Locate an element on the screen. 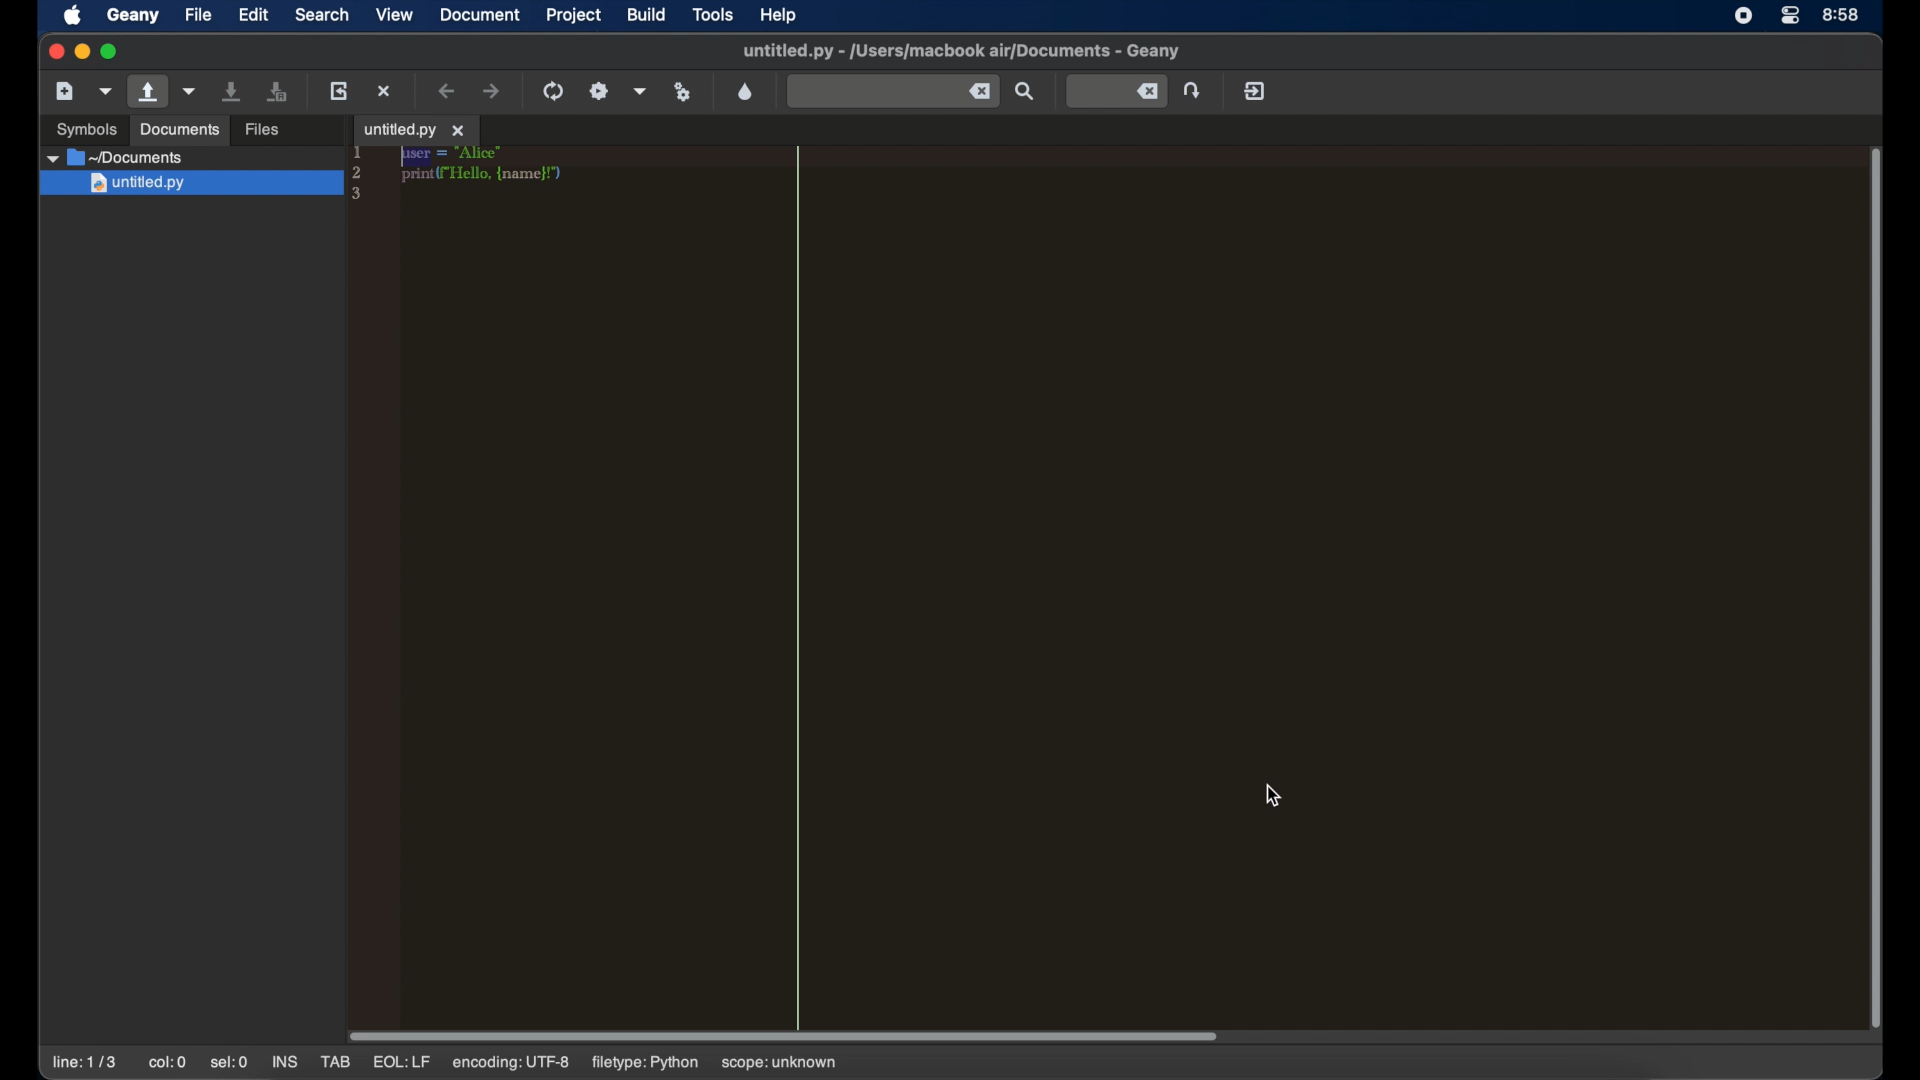 The height and width of the screenshot is (1080, 1920). project is located at coordinates (574, 16).